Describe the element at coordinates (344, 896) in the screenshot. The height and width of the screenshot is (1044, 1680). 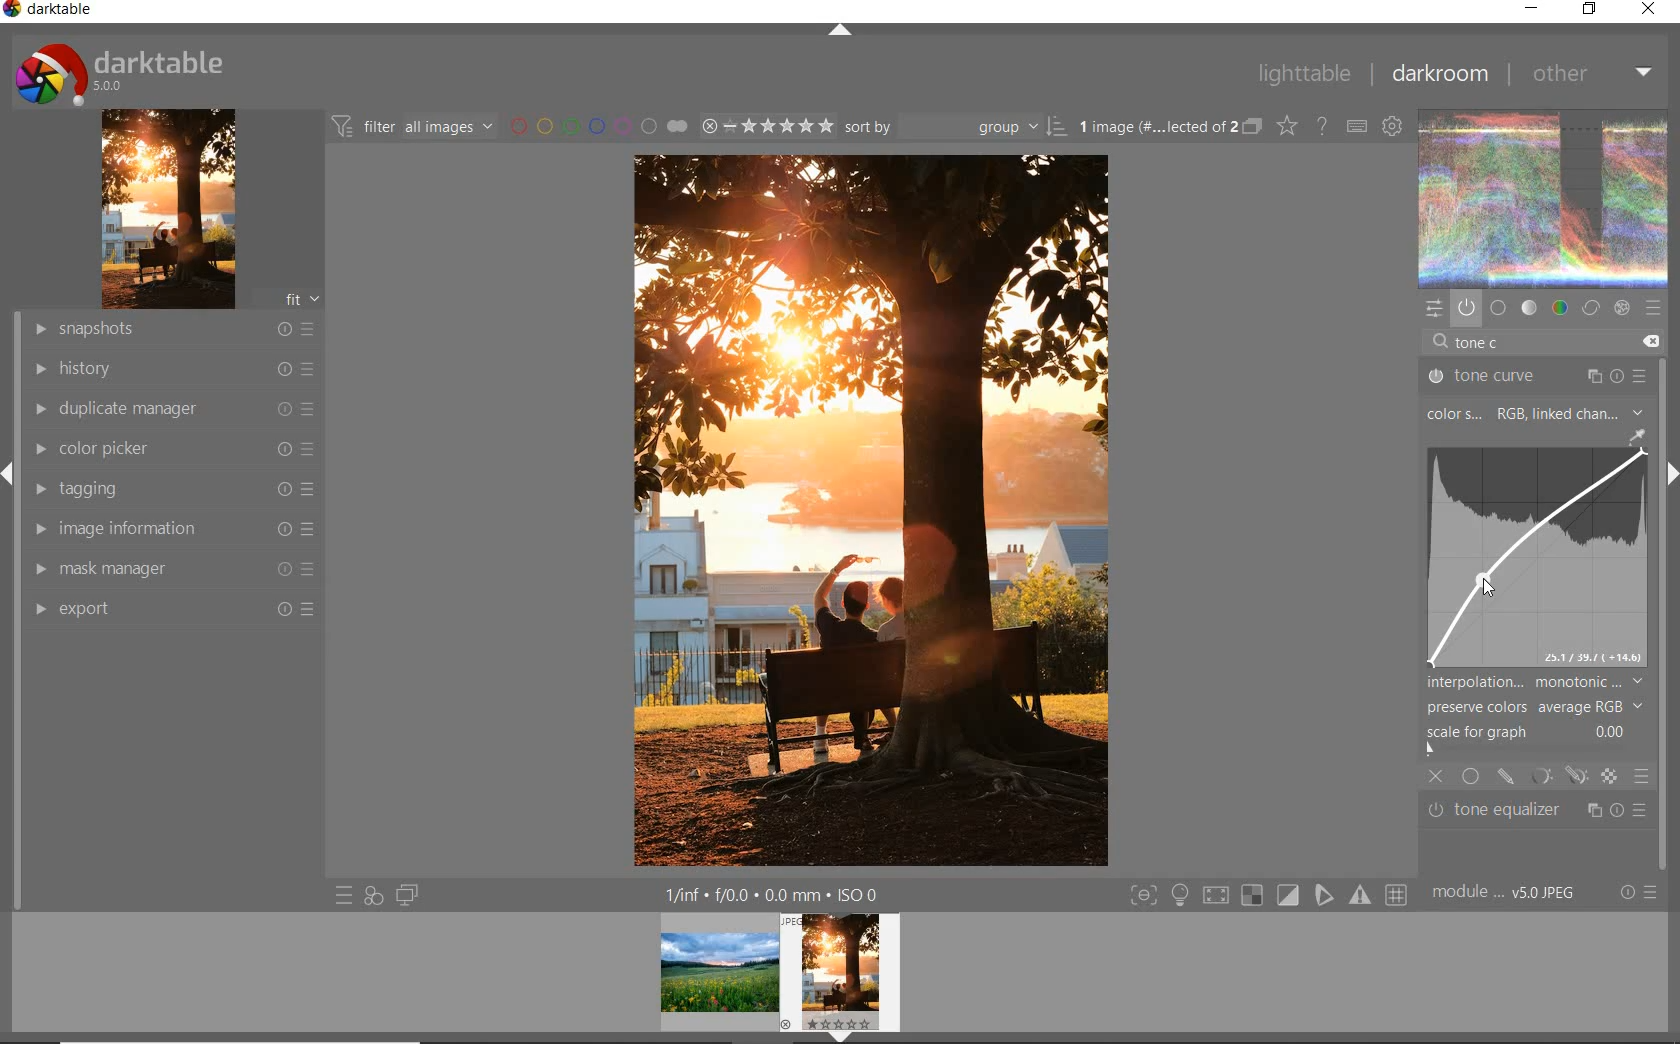
I see `quick access to presets` at that location.